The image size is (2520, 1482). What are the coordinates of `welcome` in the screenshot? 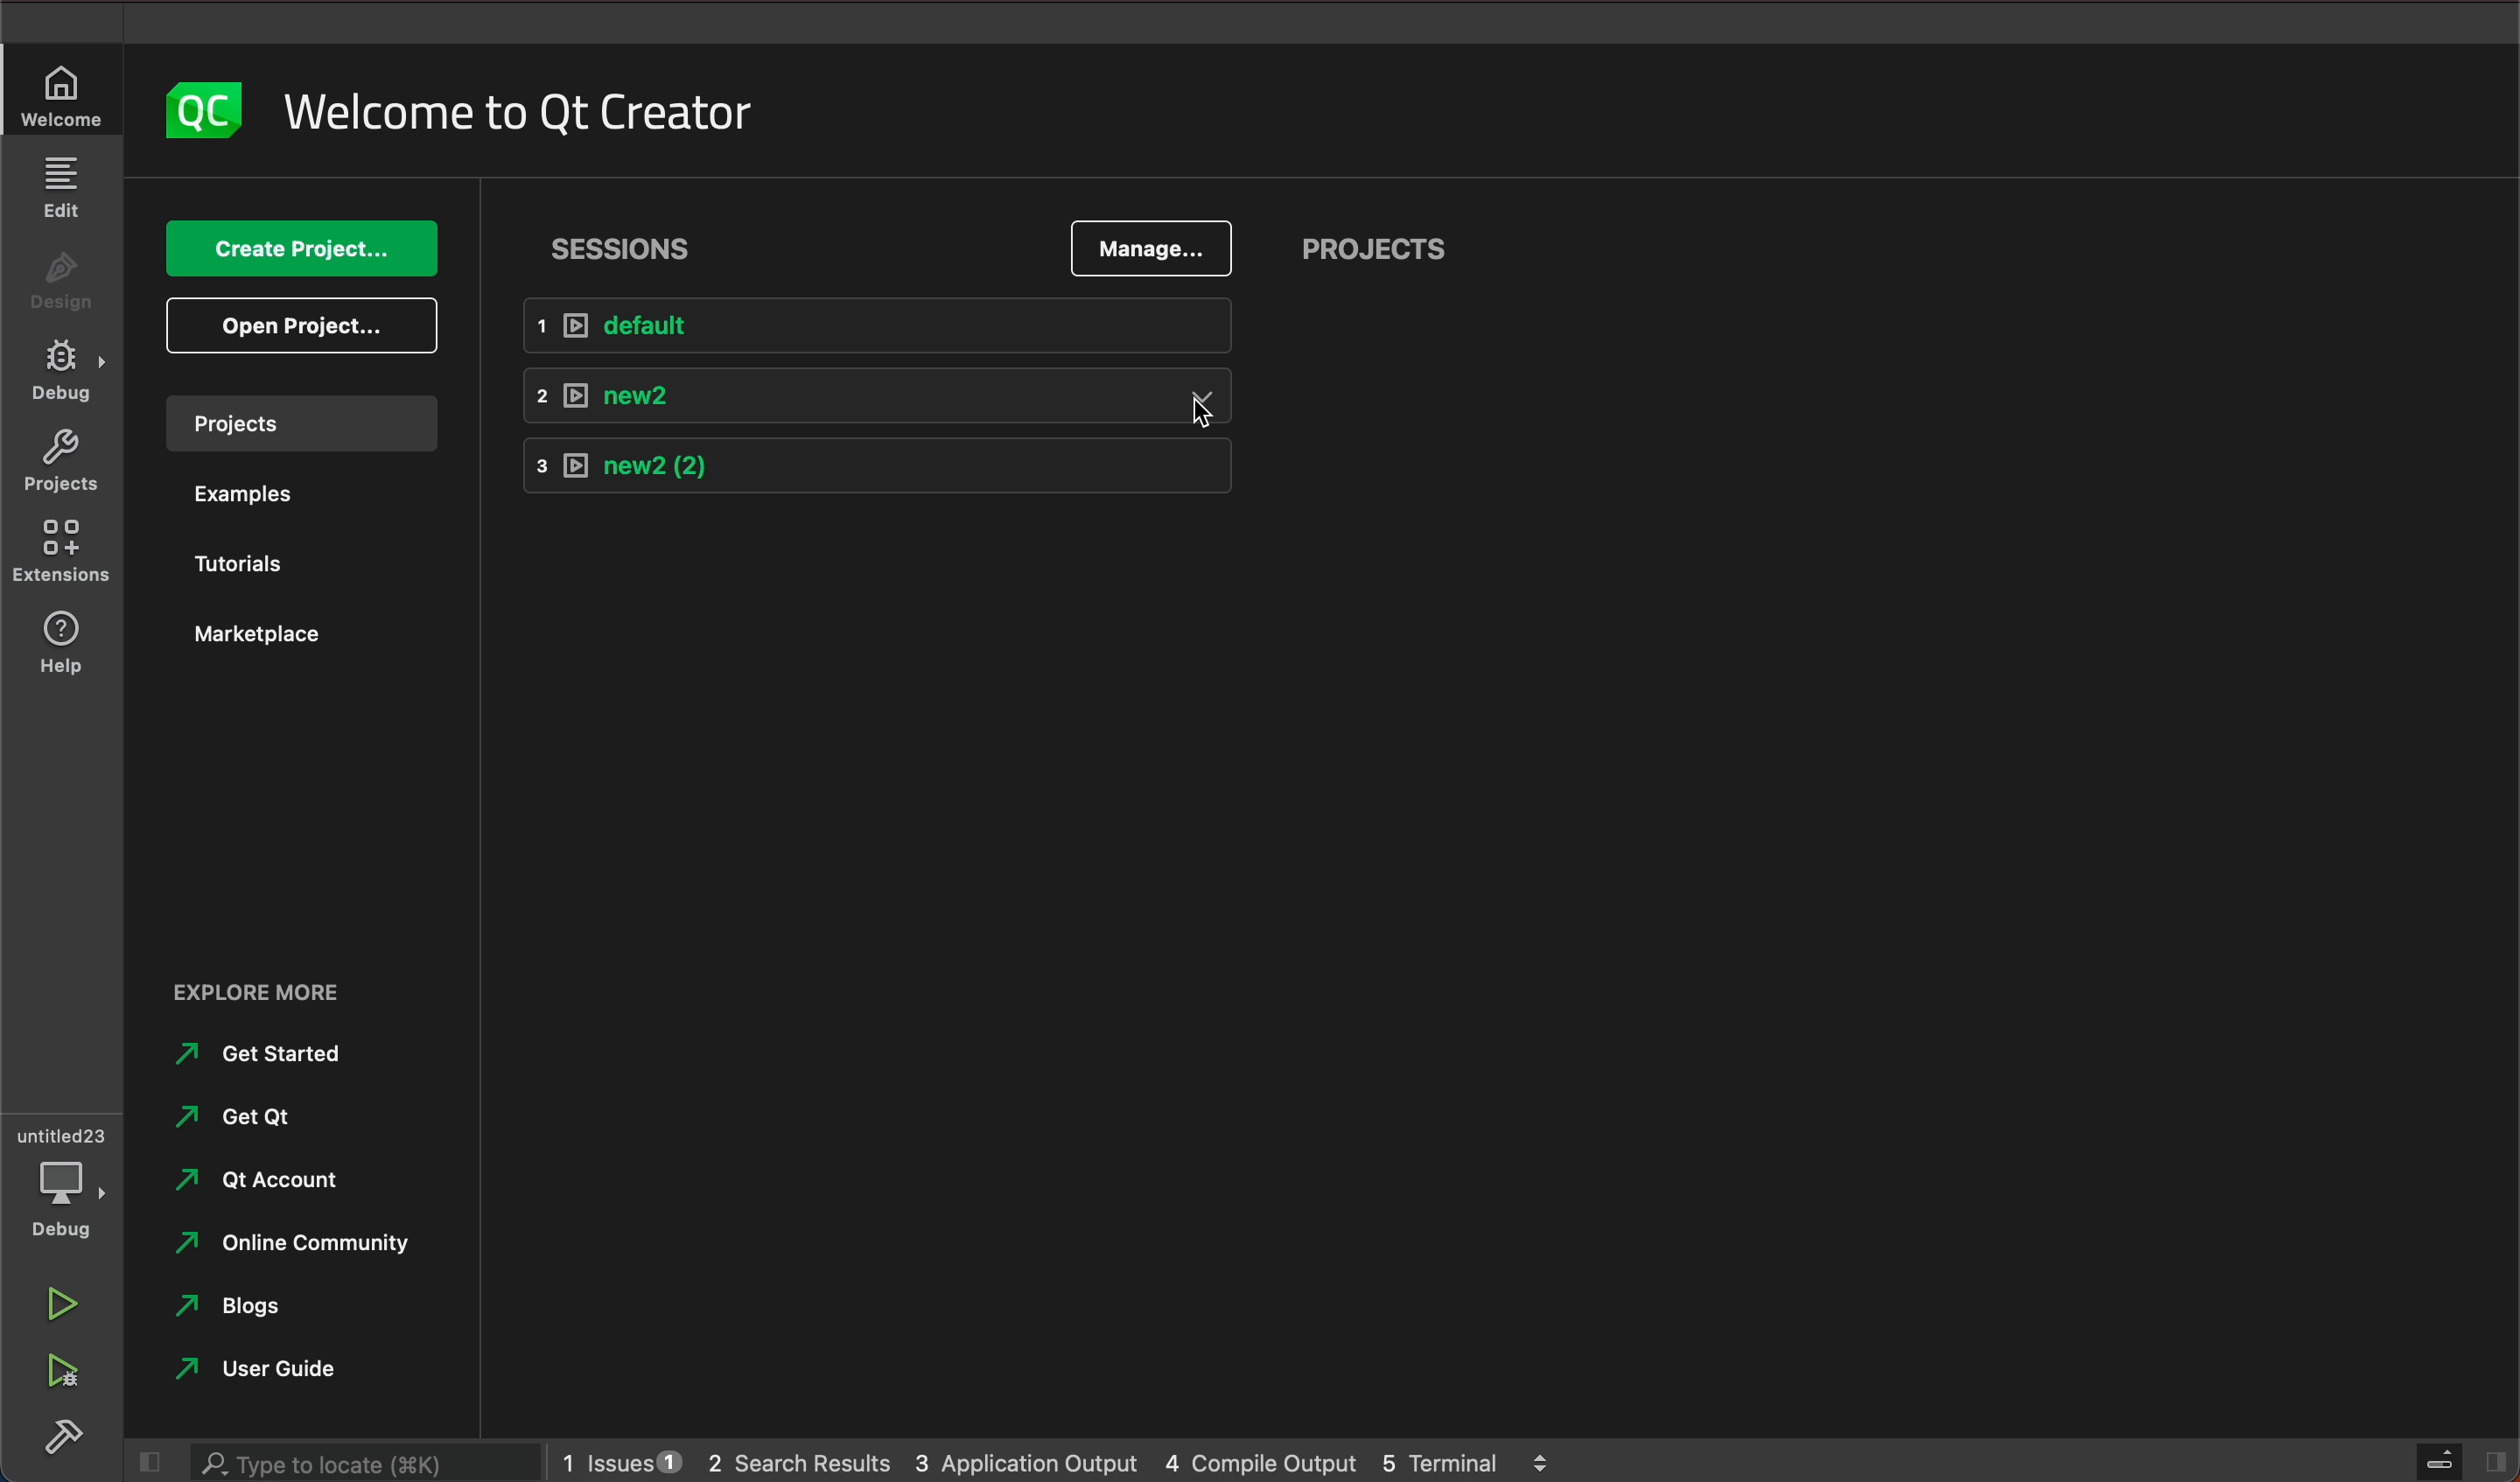 It's located at (64, 96).